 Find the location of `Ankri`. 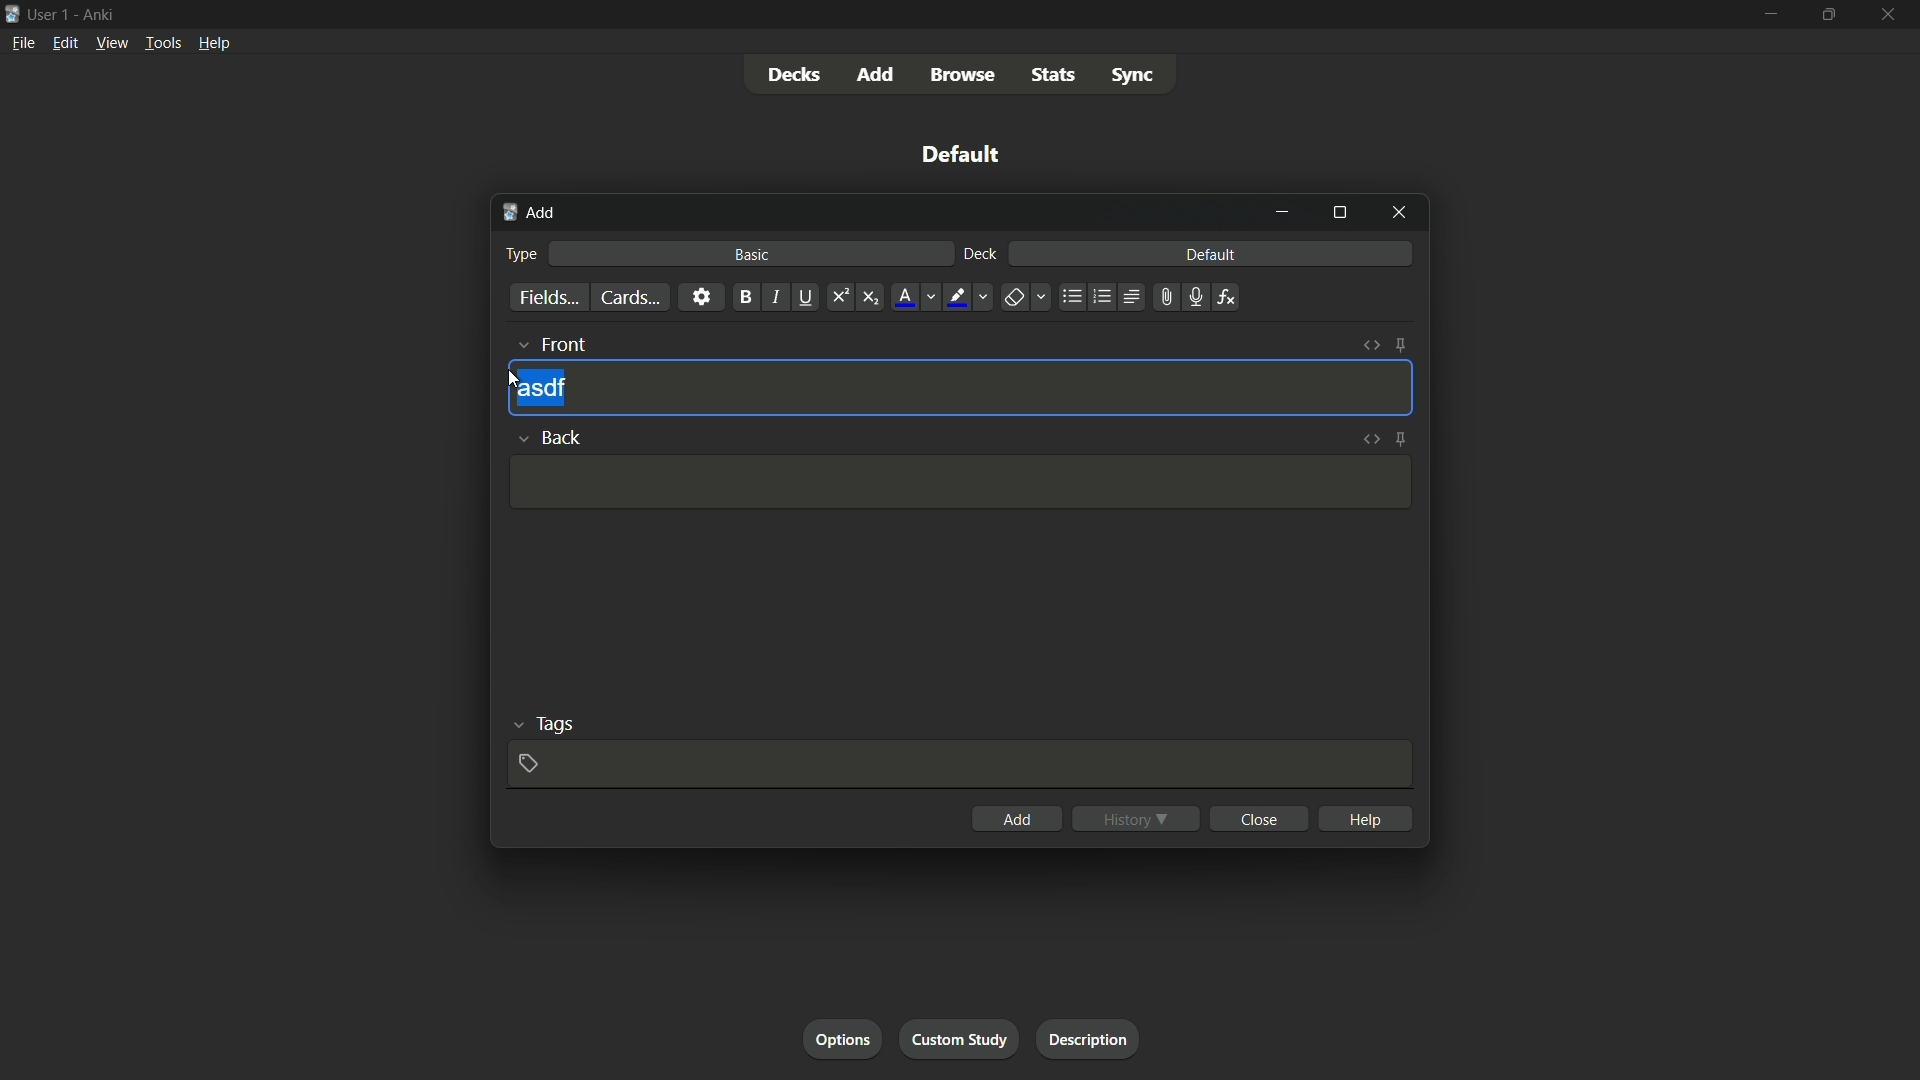

Ankri is located at coordinates (95, 13).